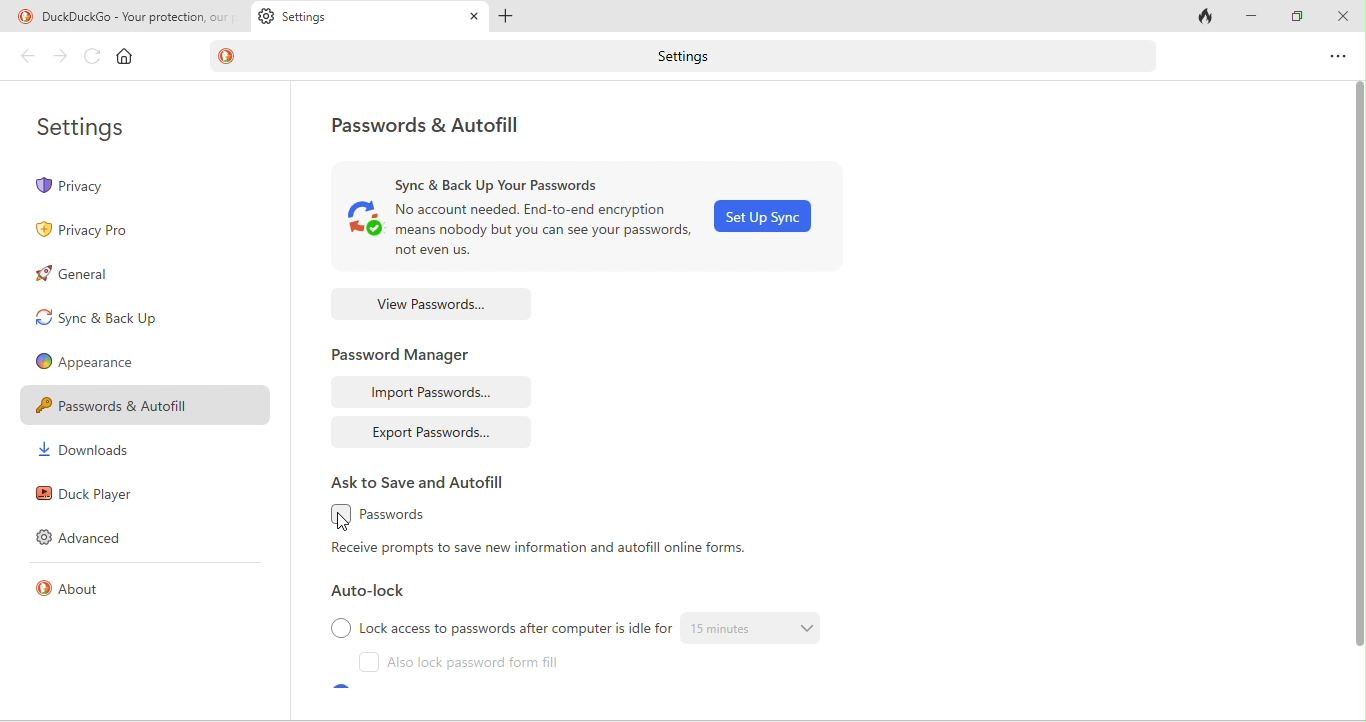 The width and height of the screenshot is (1366, 722). What do you see at coordinates (431, 392) in the screenshot?
I see `import passwords` at bounding box center [431, 392].